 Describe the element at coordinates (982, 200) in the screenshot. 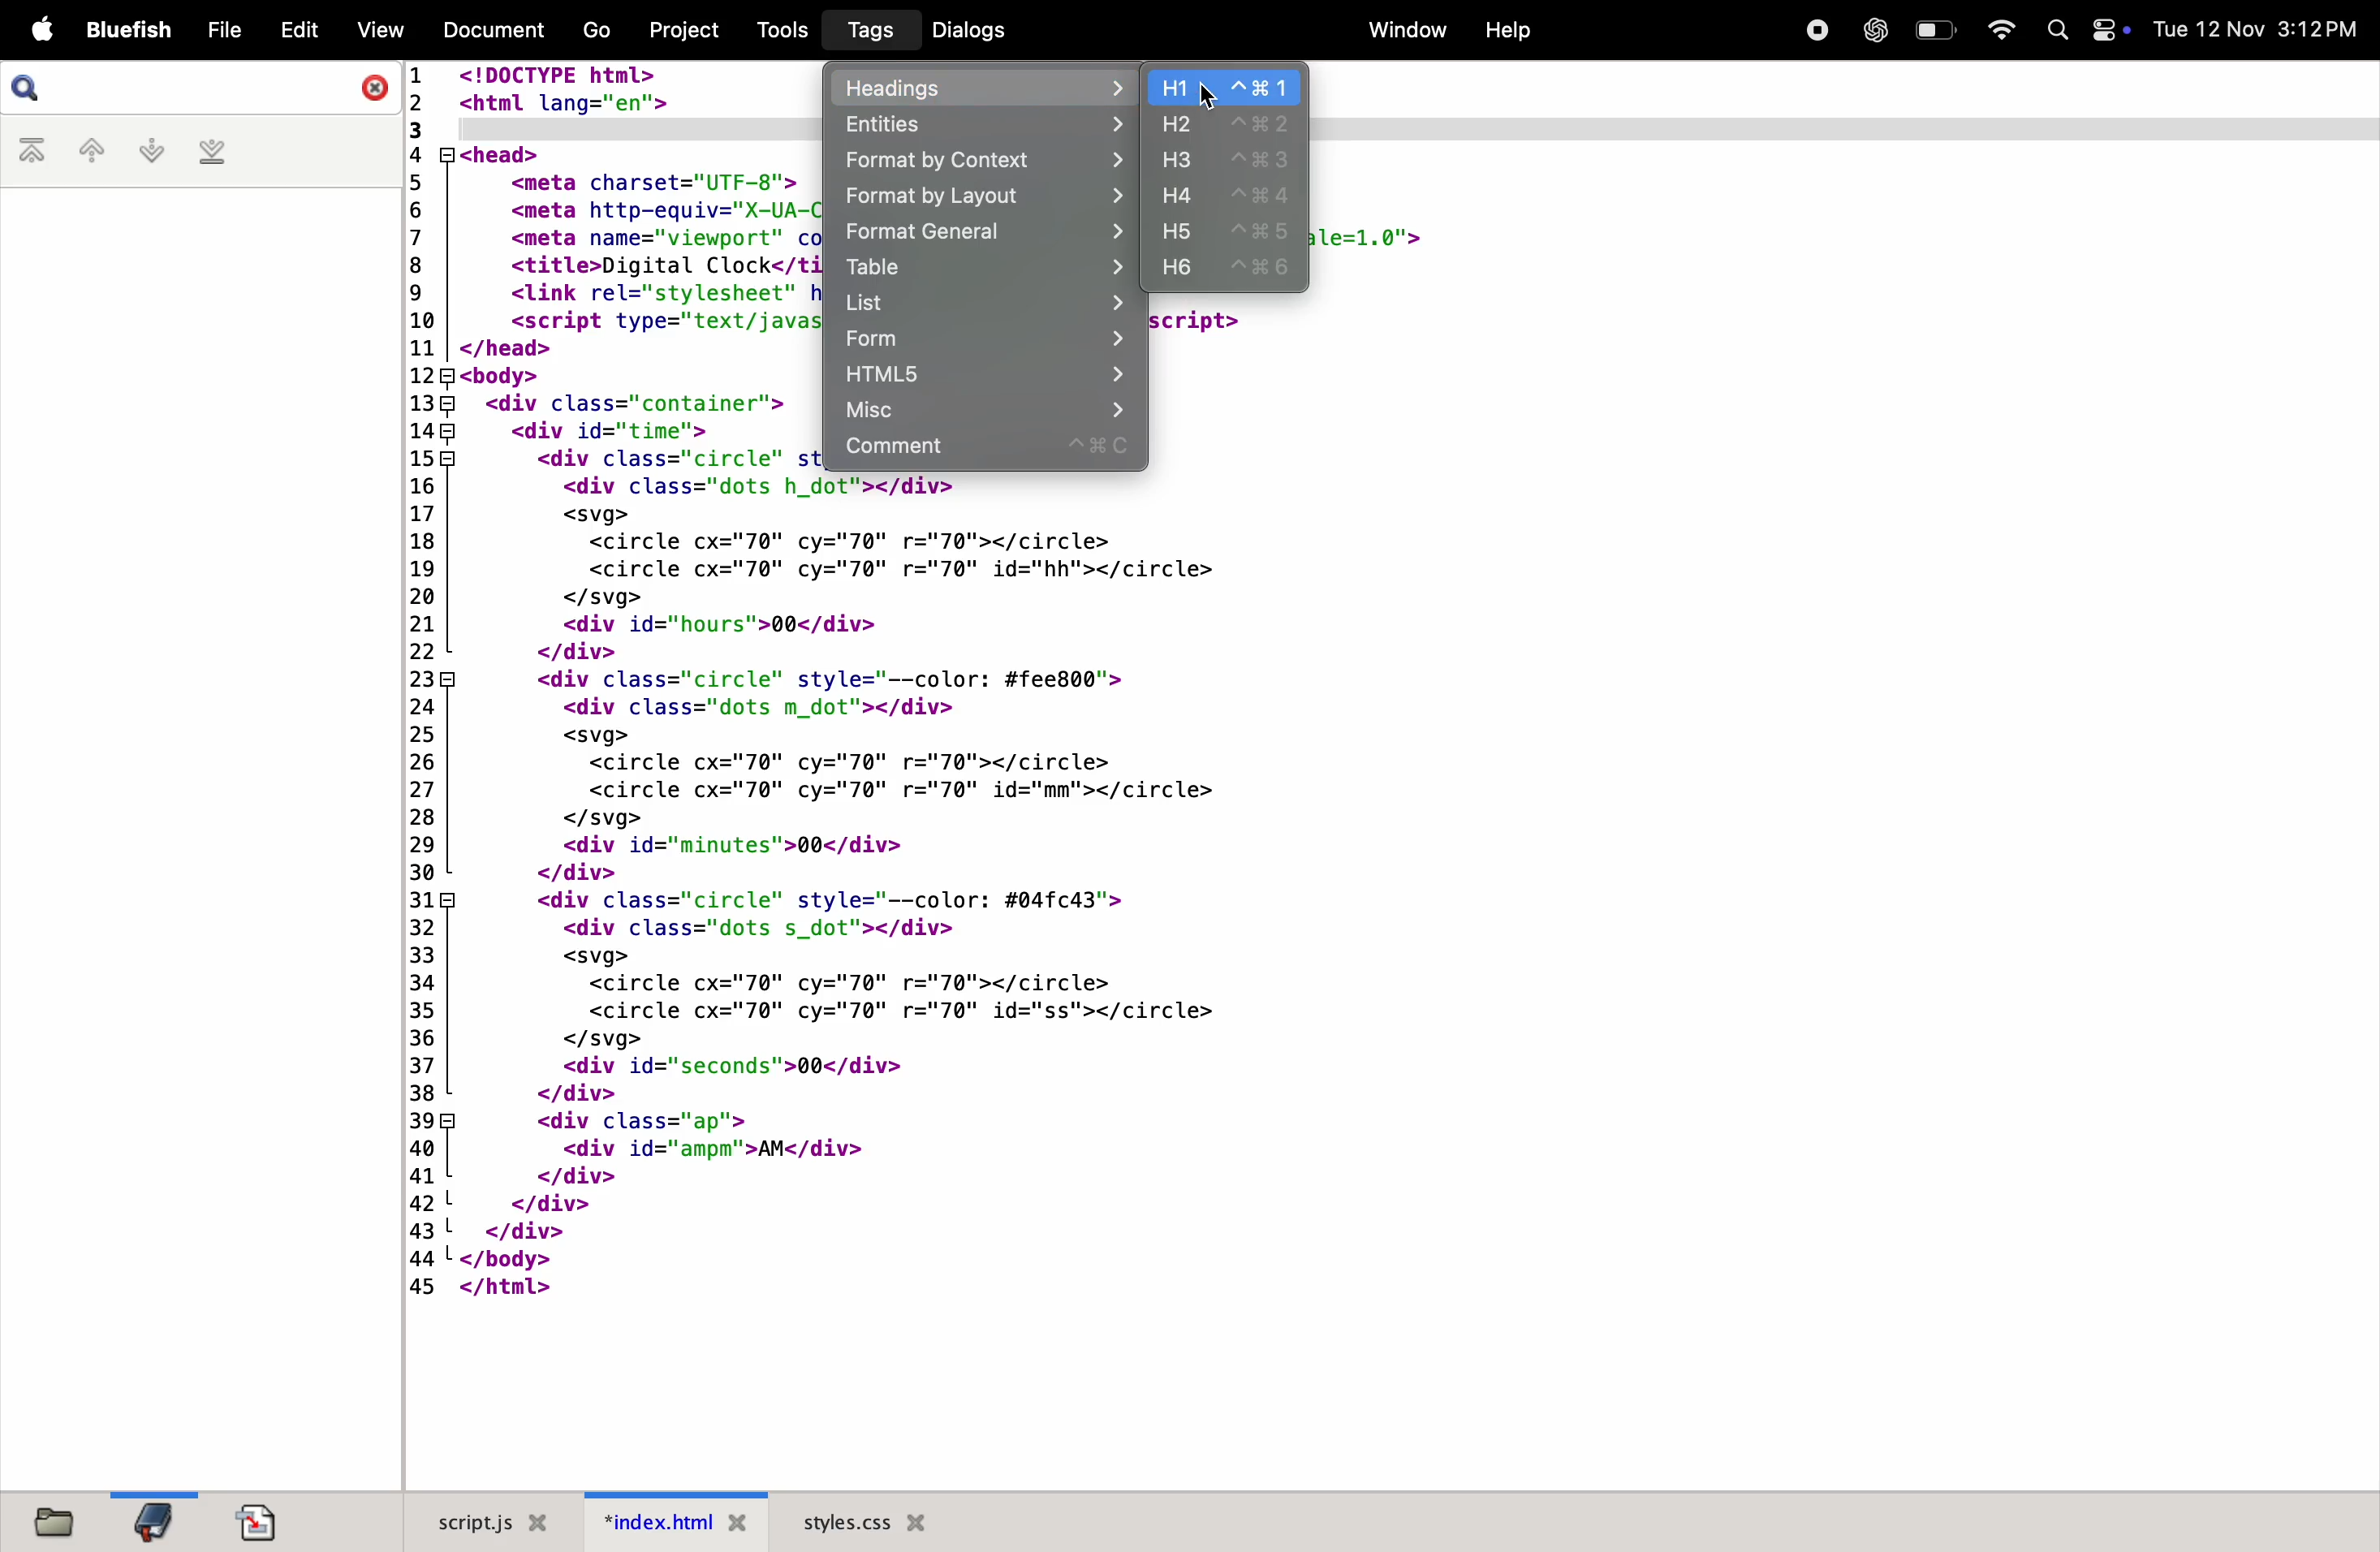

I see `format by layout` at that location.